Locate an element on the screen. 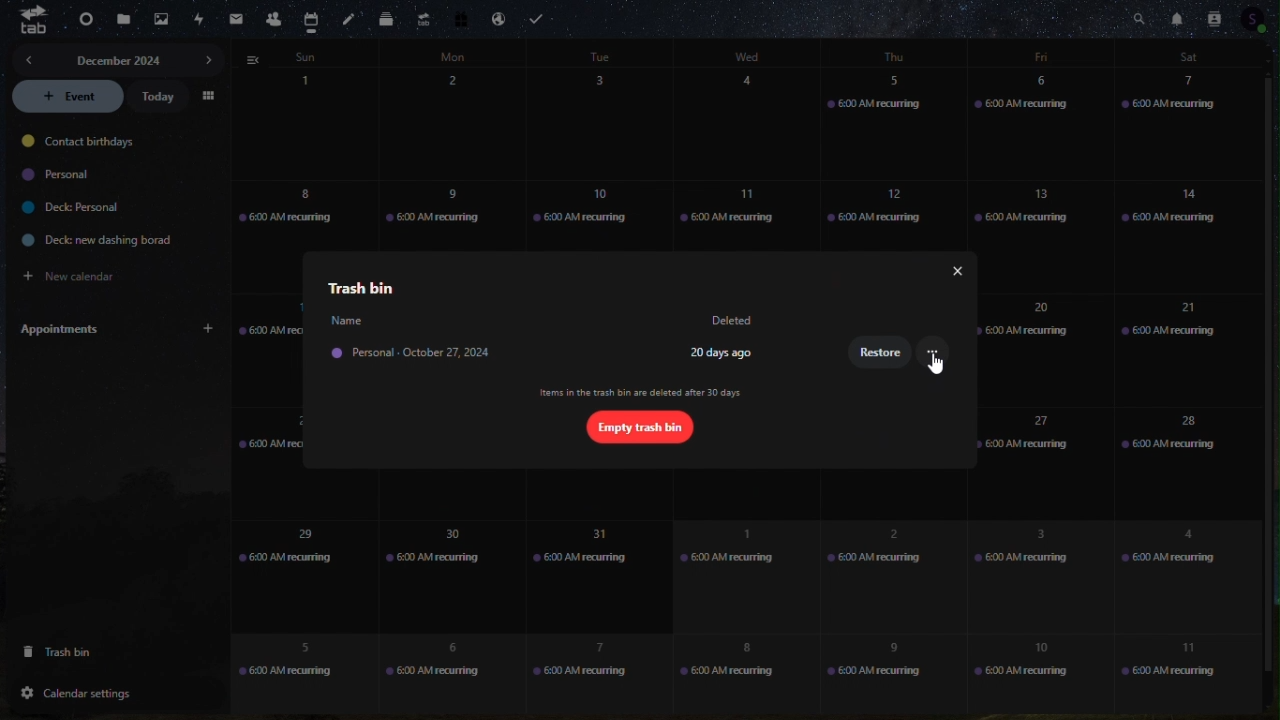  Email hosting is located at coordinates (499, 15).